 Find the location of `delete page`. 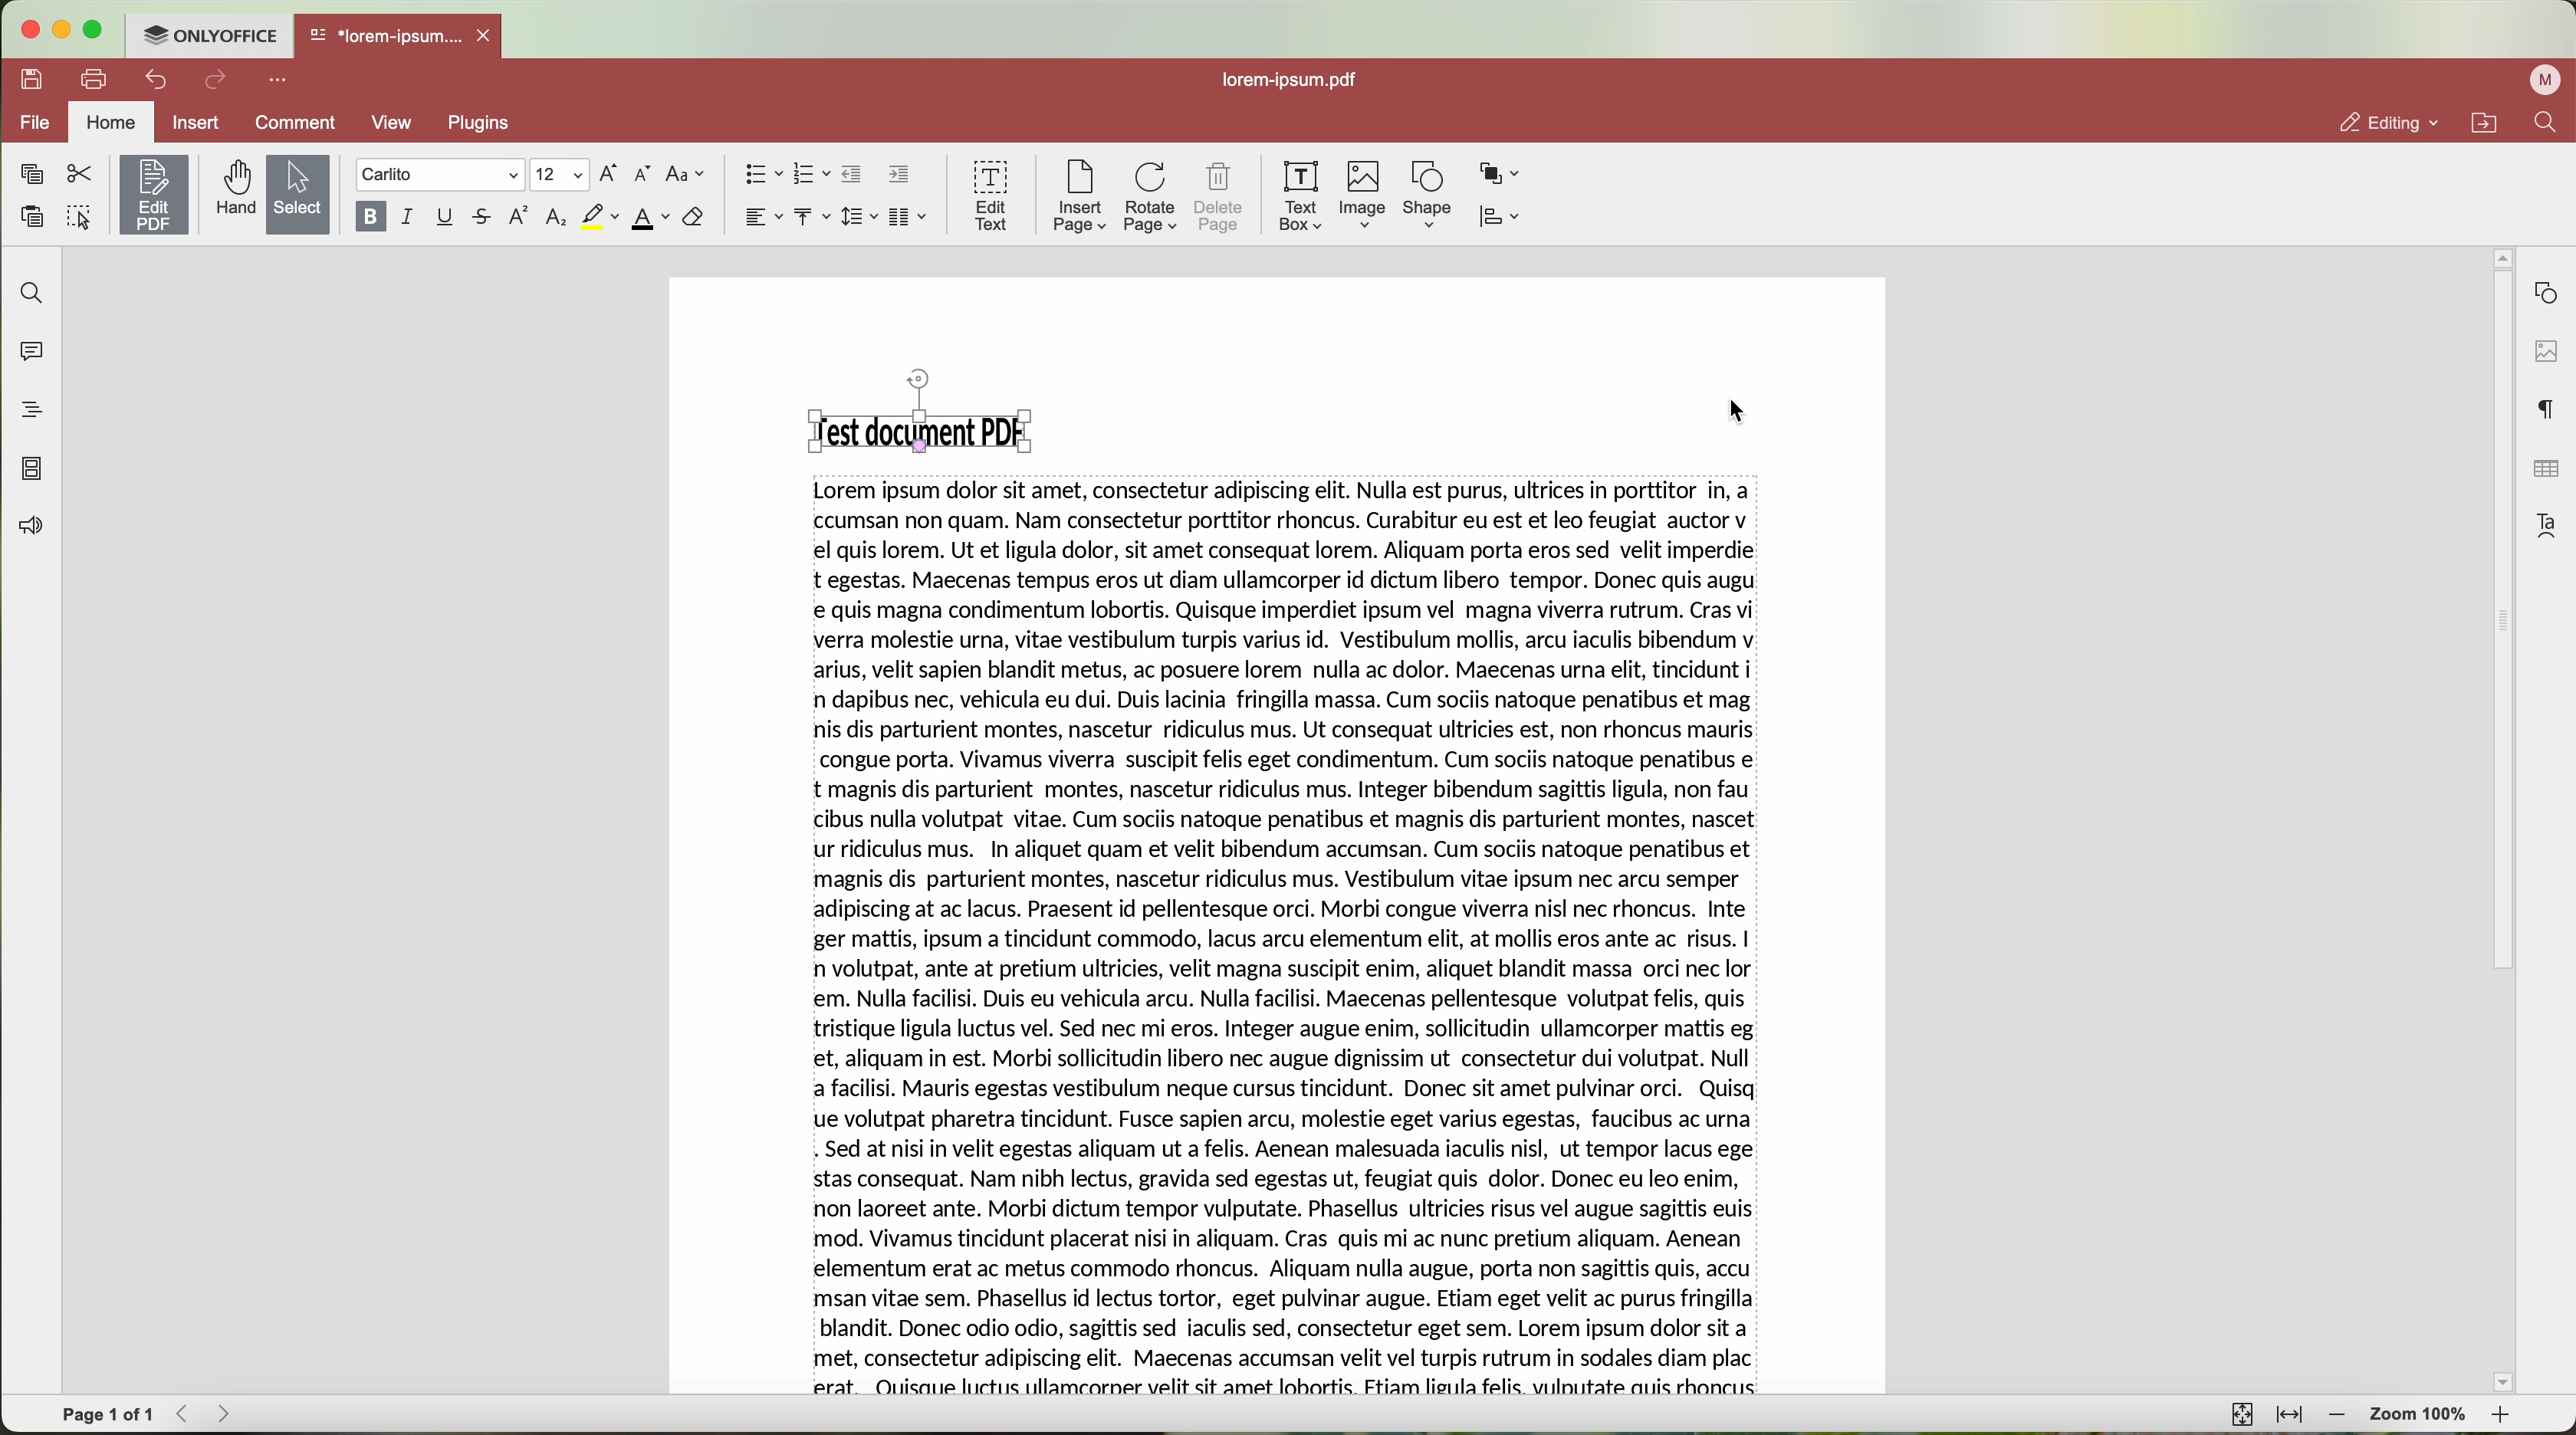

delete page is located at coordinates (1219, 196).